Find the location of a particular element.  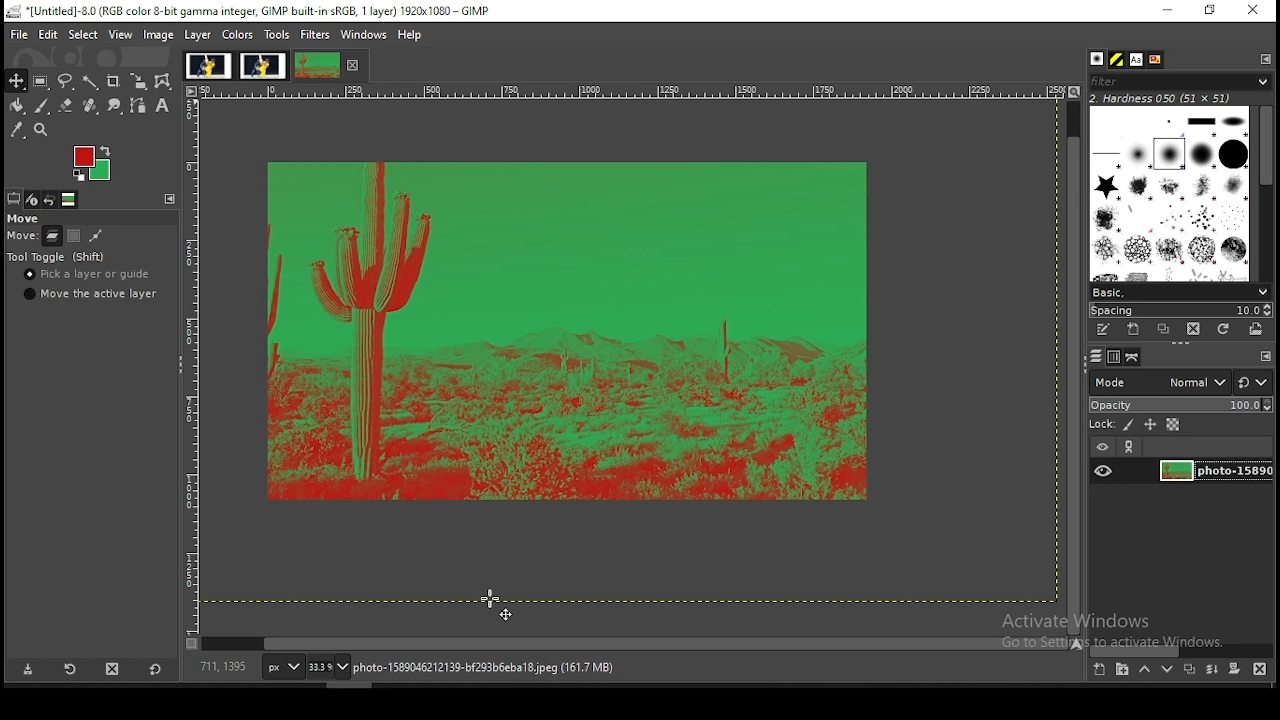

select is located at coordinates (84, 35).